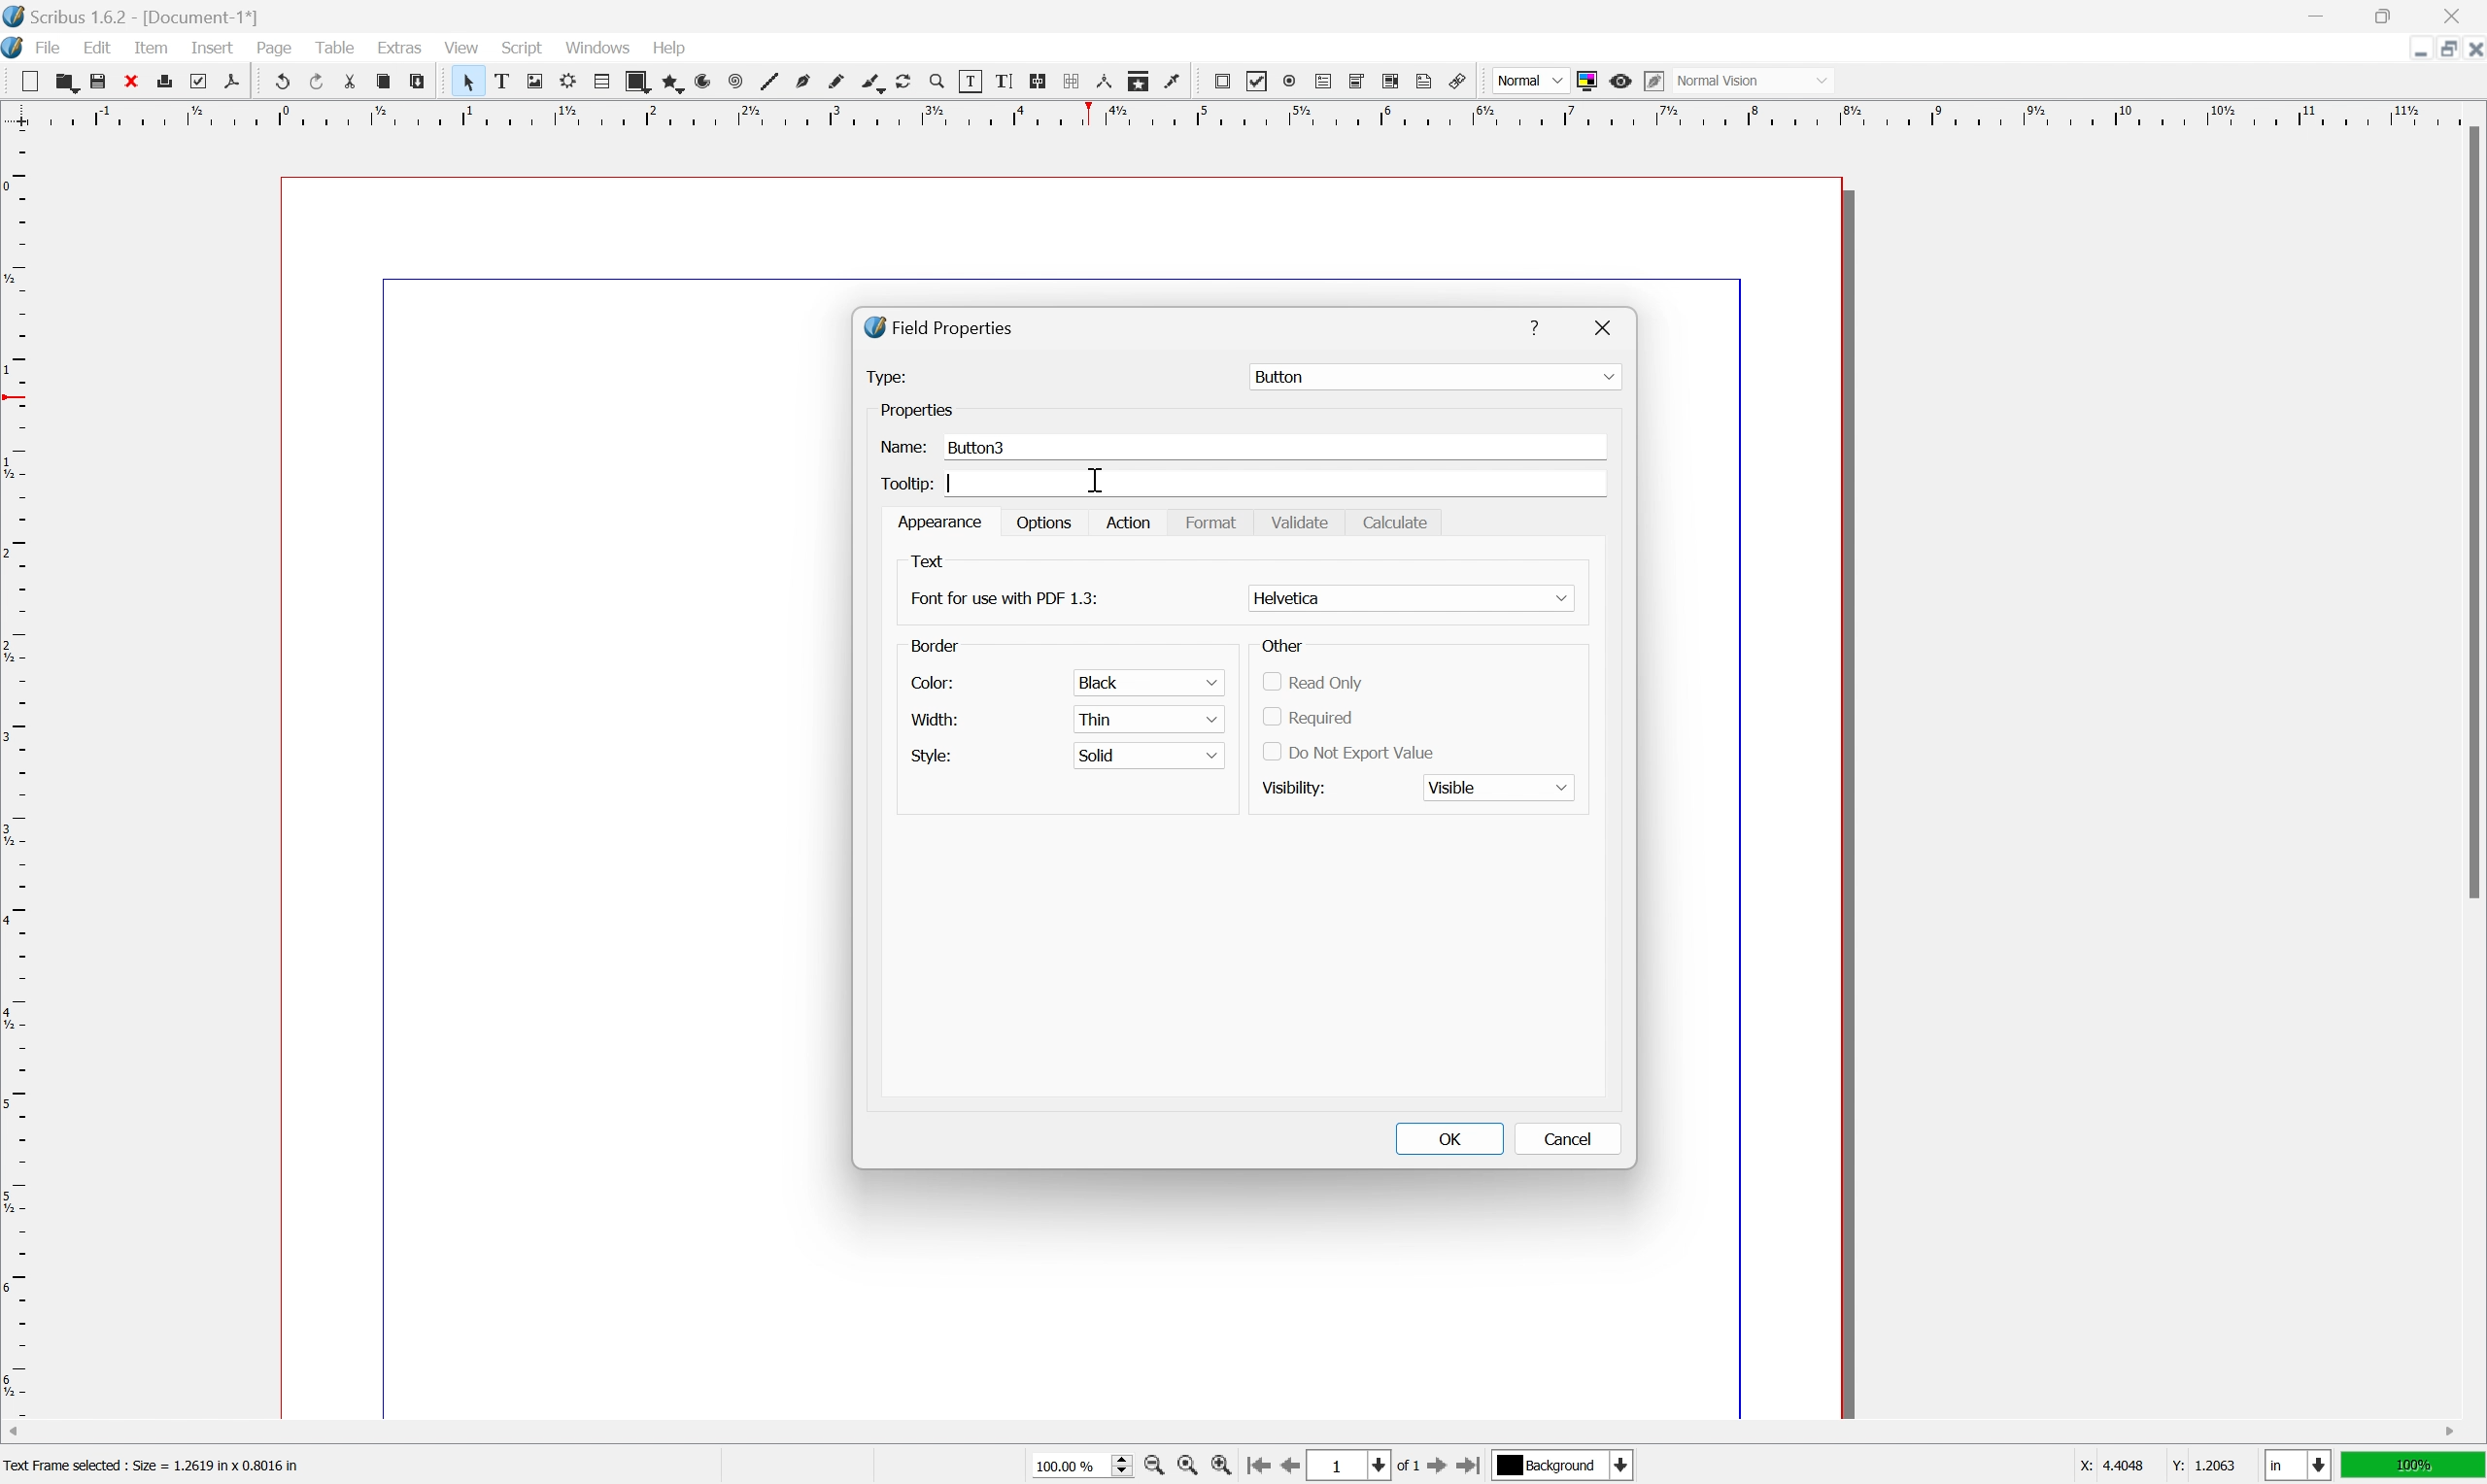 This screenshot has height=1484, width=2487. What do you see at coordinates (1070, 82) in the screenshot?
I see `unlink text frames` at bounding box center [1070, 82].